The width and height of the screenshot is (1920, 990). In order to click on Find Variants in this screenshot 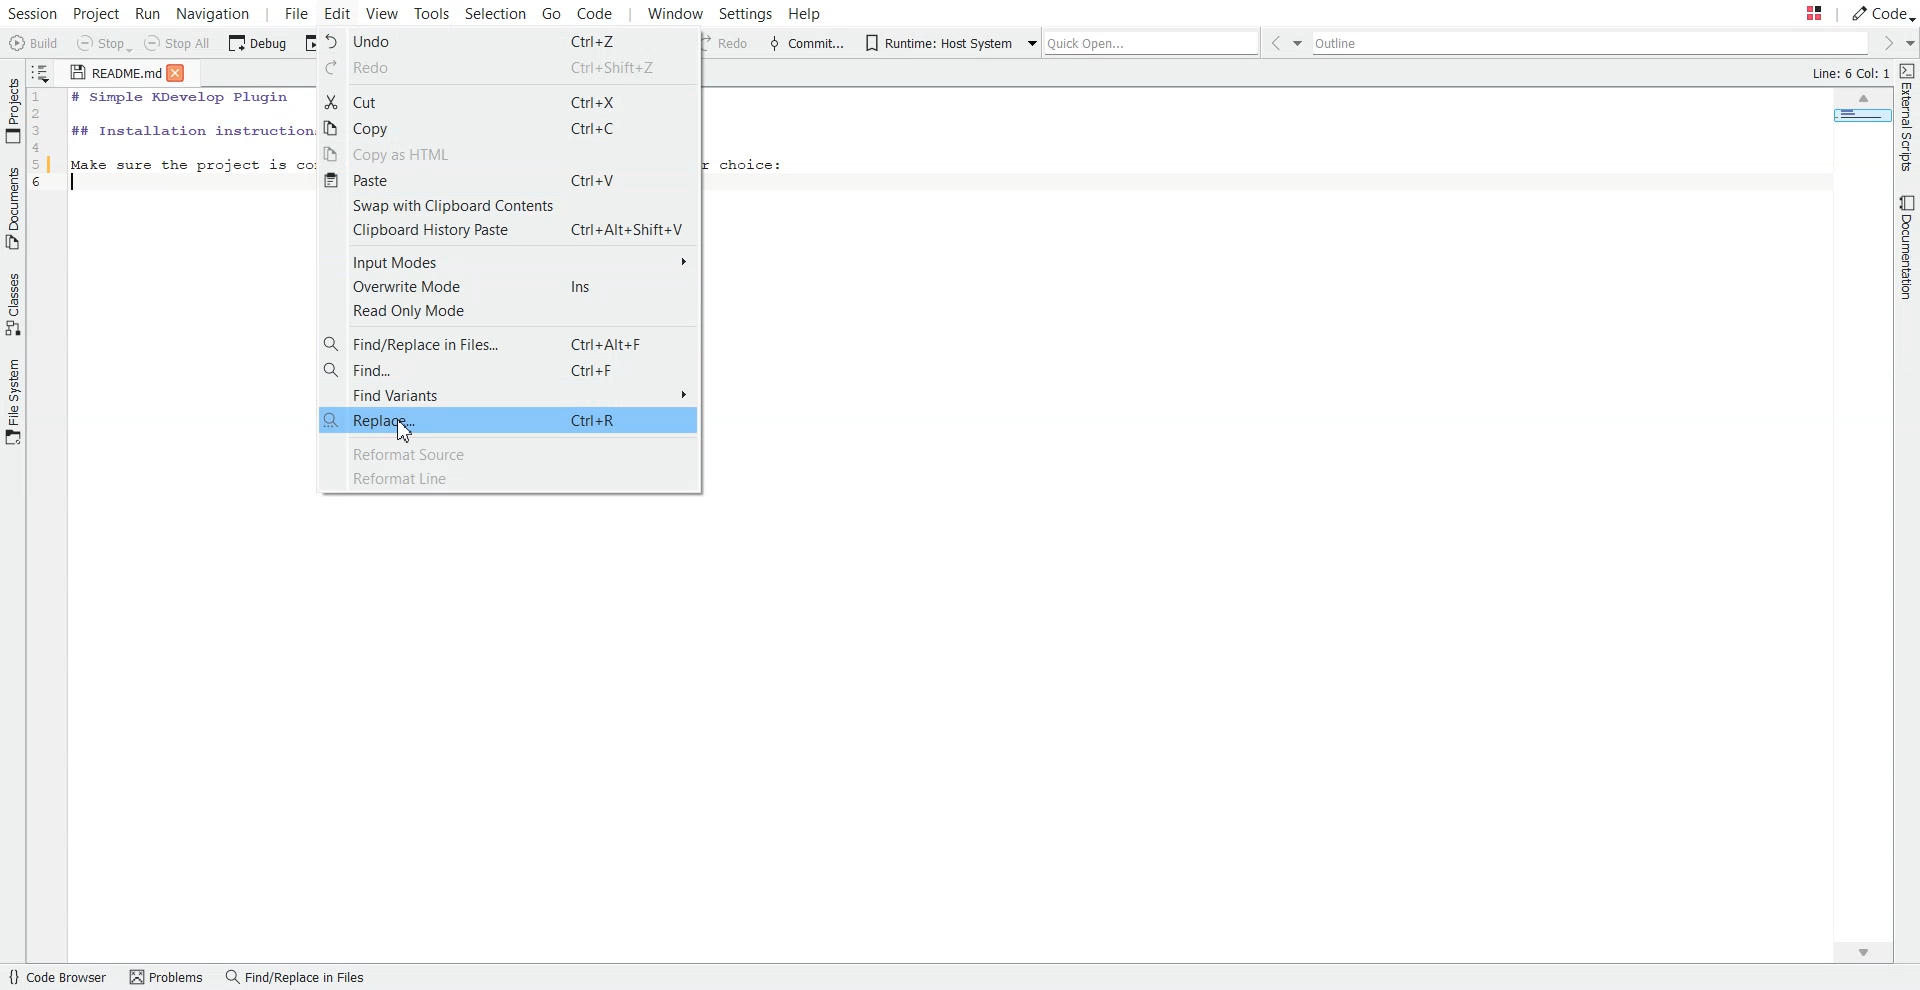, I will do `click(509, 394)`.